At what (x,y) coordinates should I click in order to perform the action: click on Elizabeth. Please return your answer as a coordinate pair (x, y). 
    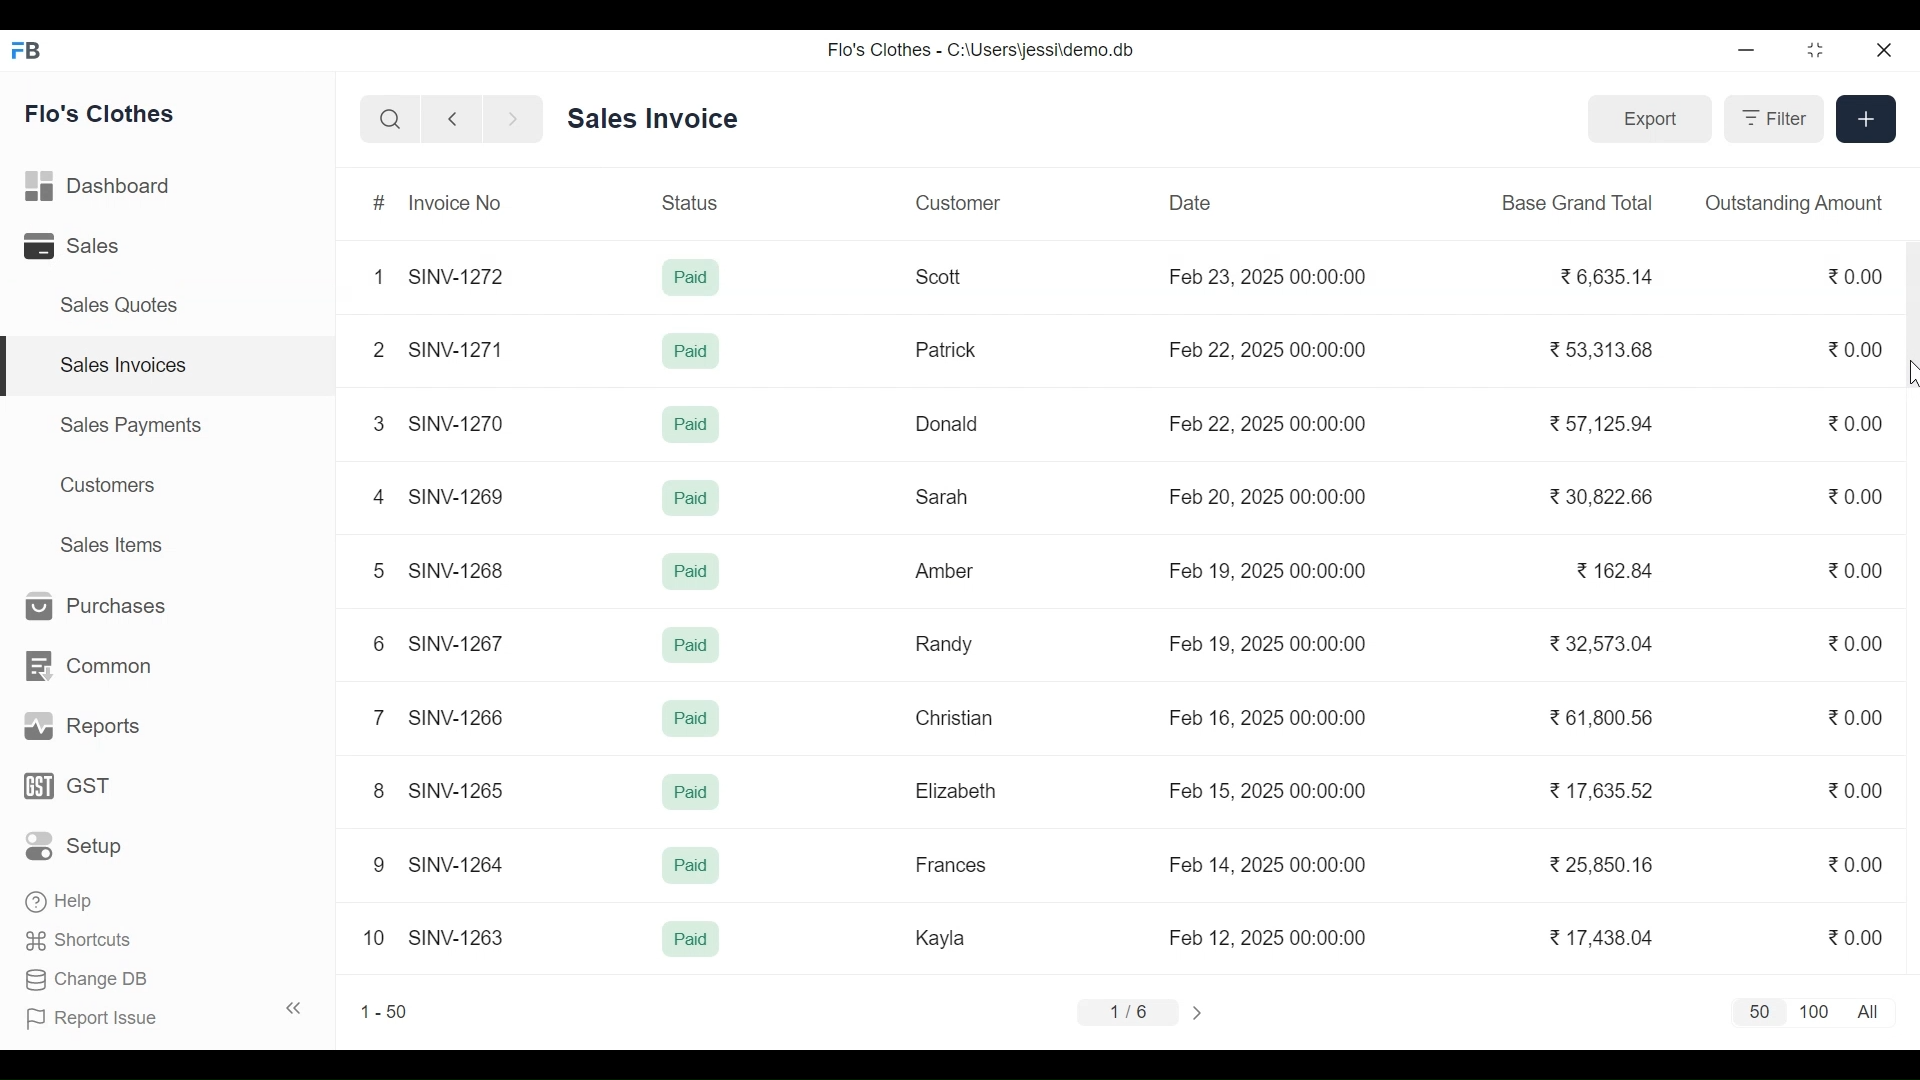
    Looking at the image, I should click on (955, 791).